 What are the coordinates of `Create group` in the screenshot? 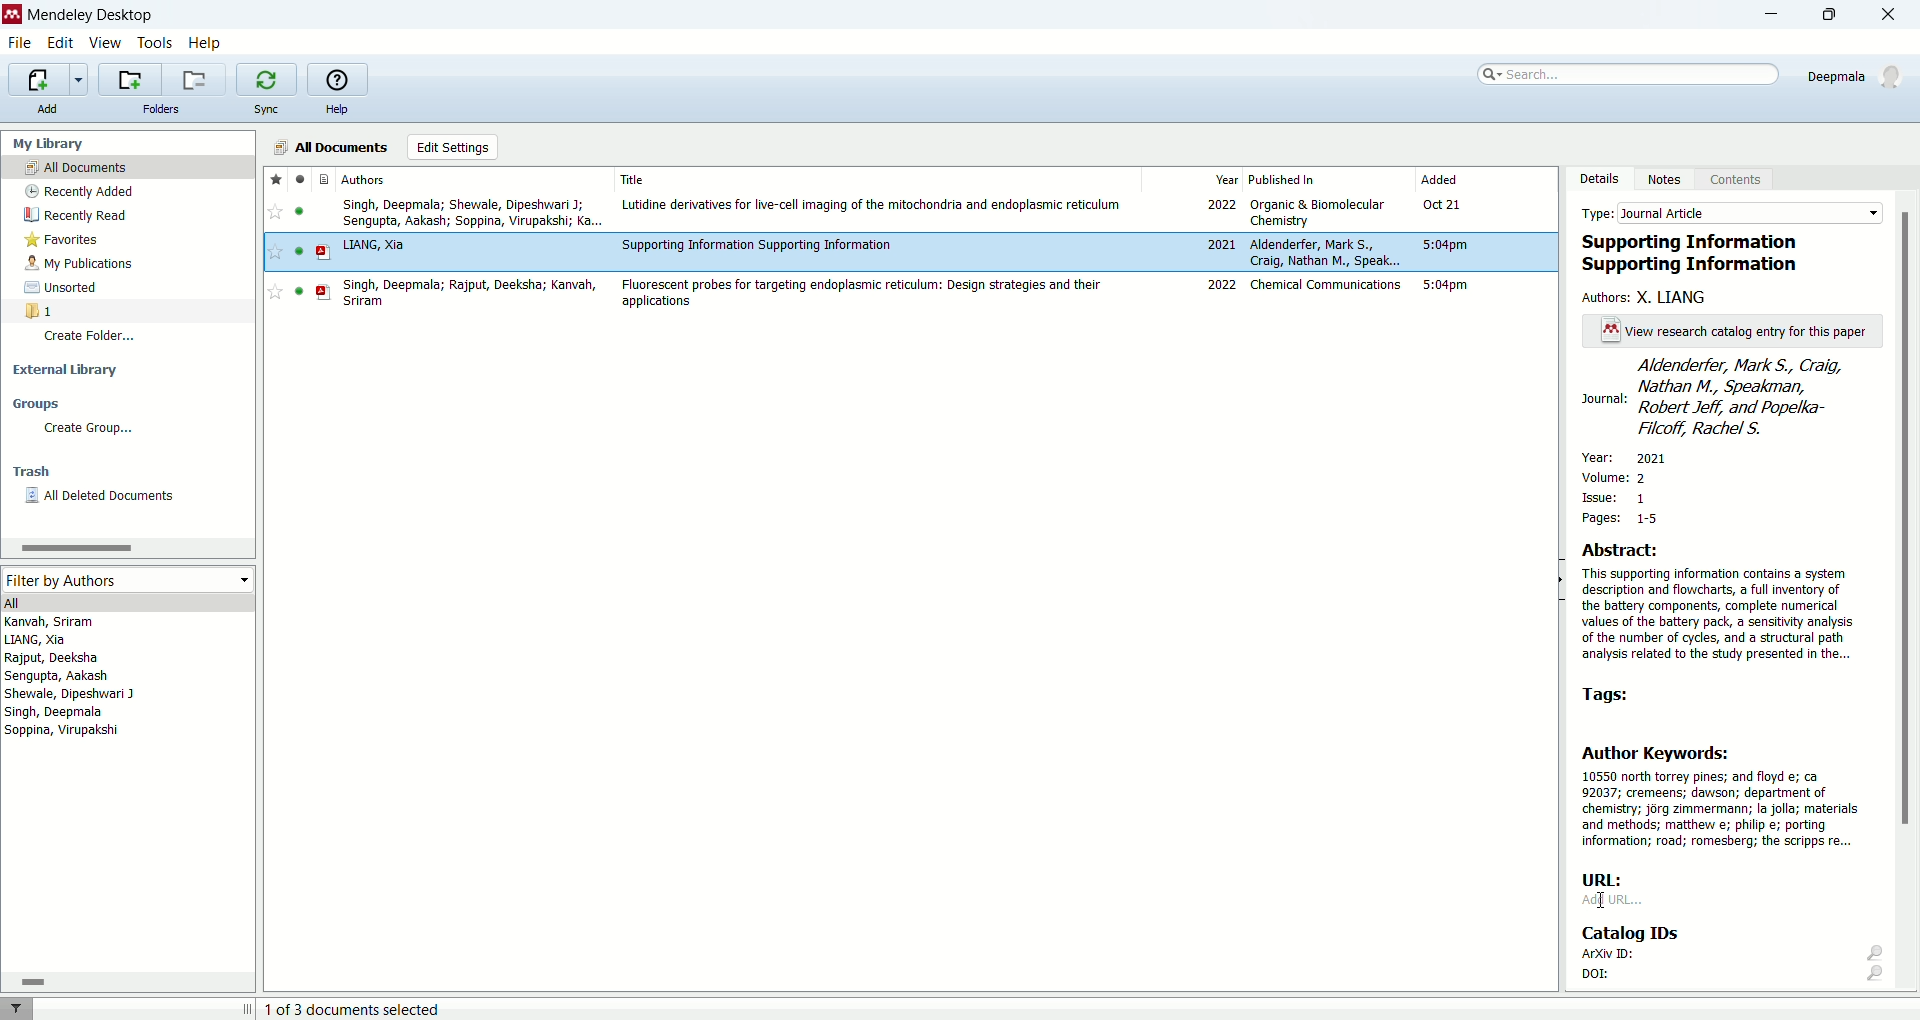 It's located at (87, 429).